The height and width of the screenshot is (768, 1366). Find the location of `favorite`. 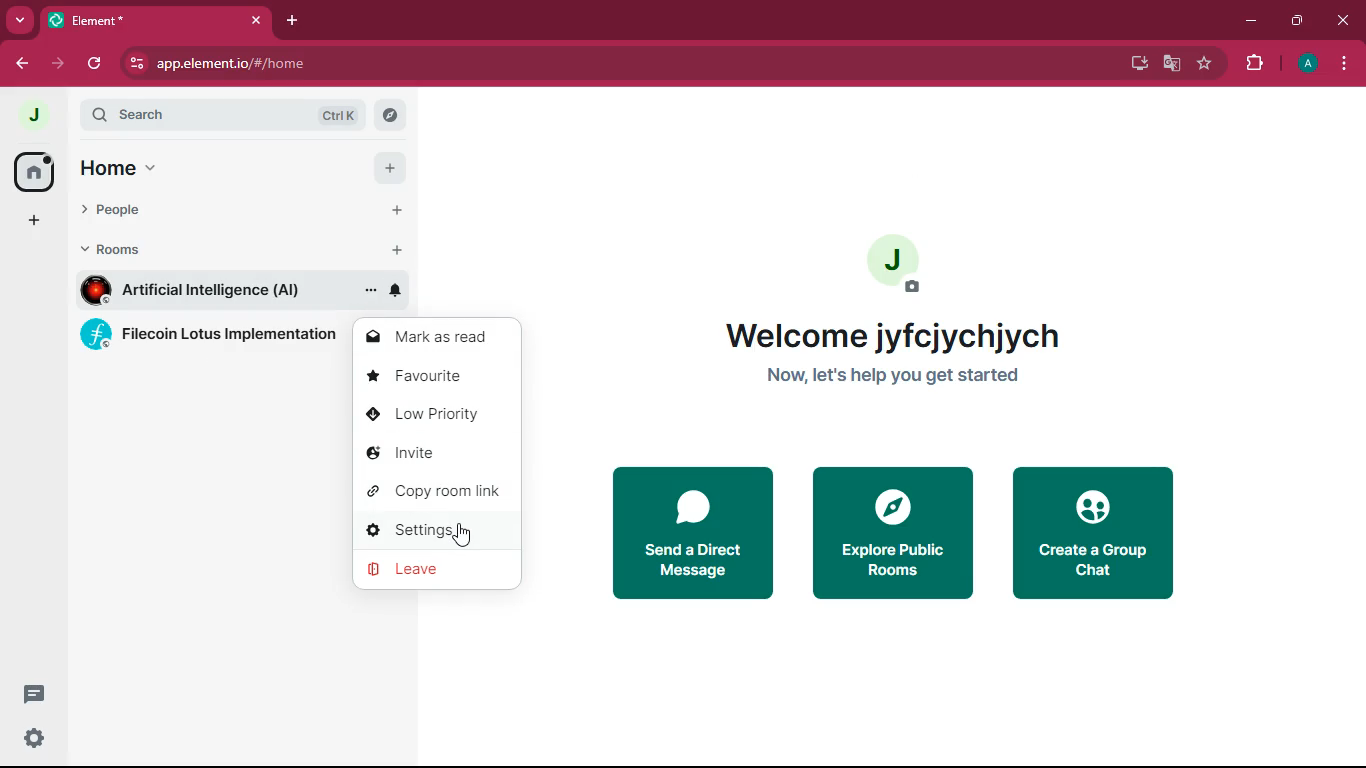

favorite is located at coordinates (1206, 66).